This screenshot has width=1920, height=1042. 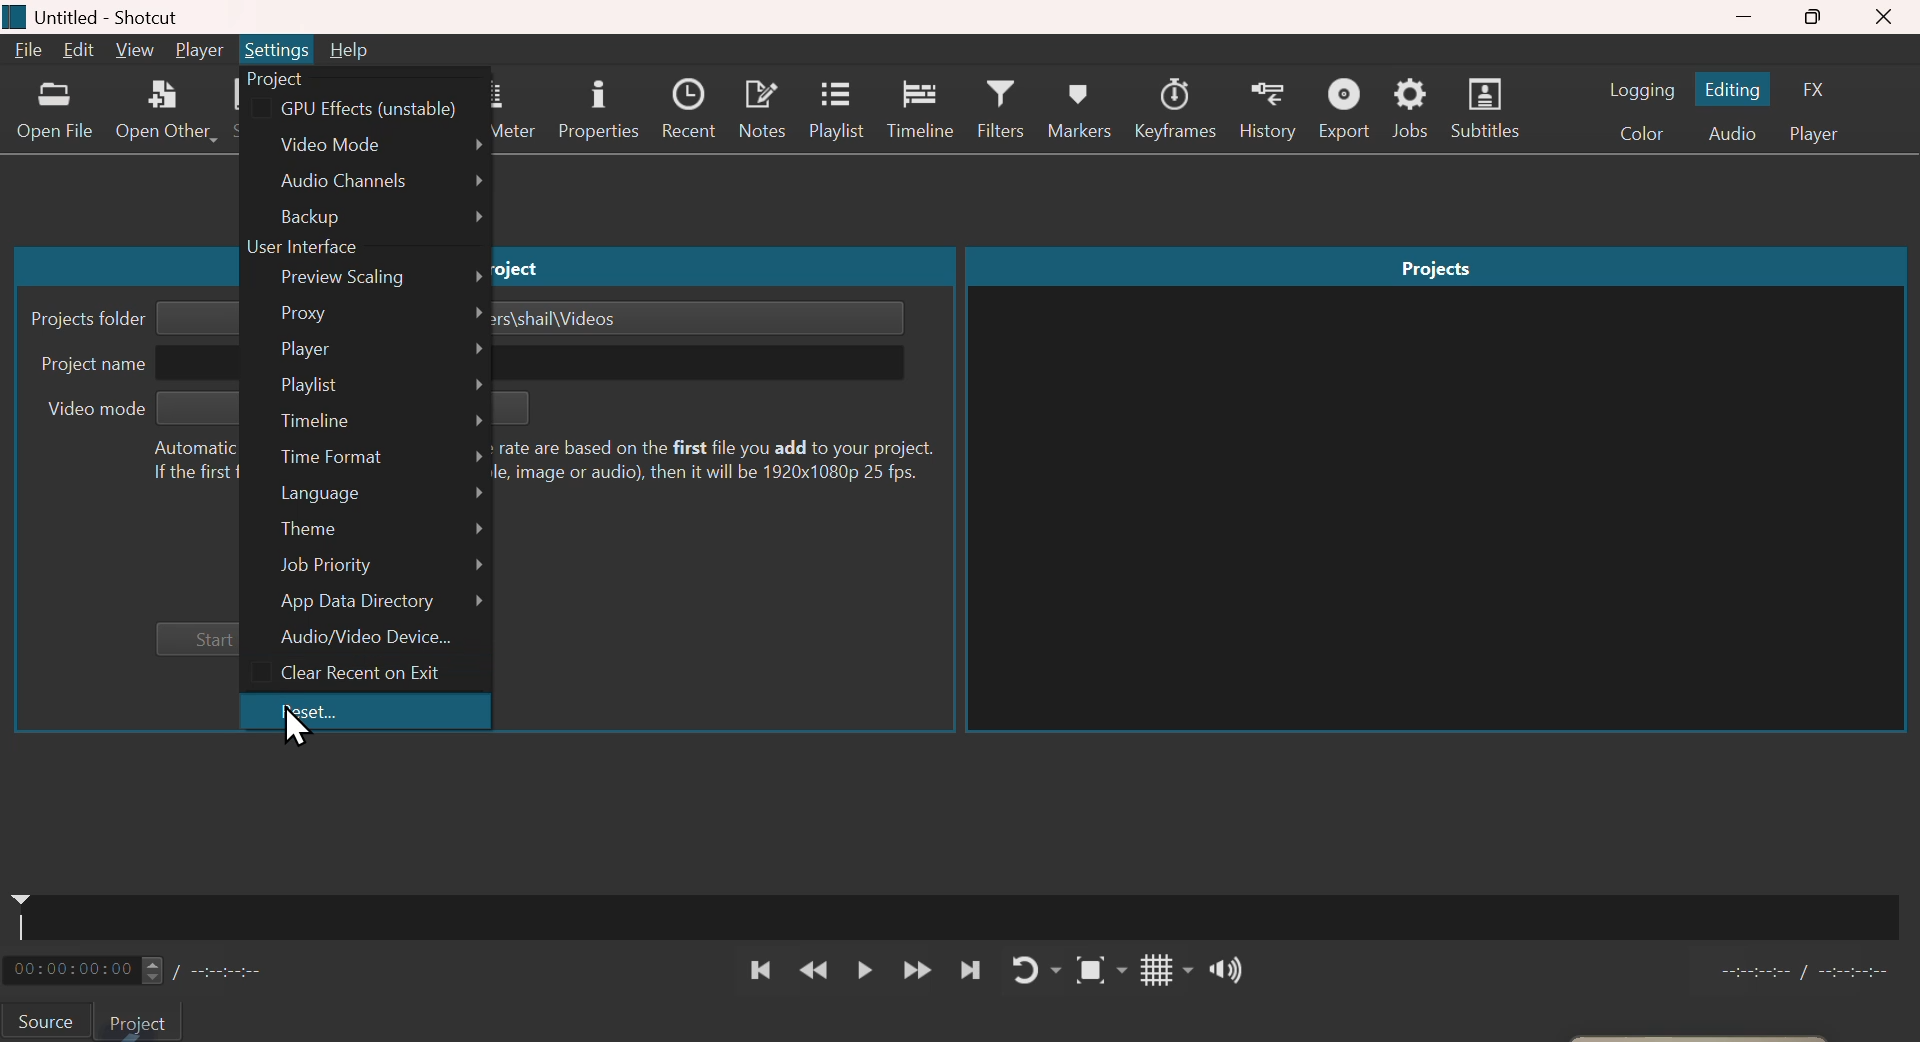 I want to click on Player, so click(x=1824, y=133).